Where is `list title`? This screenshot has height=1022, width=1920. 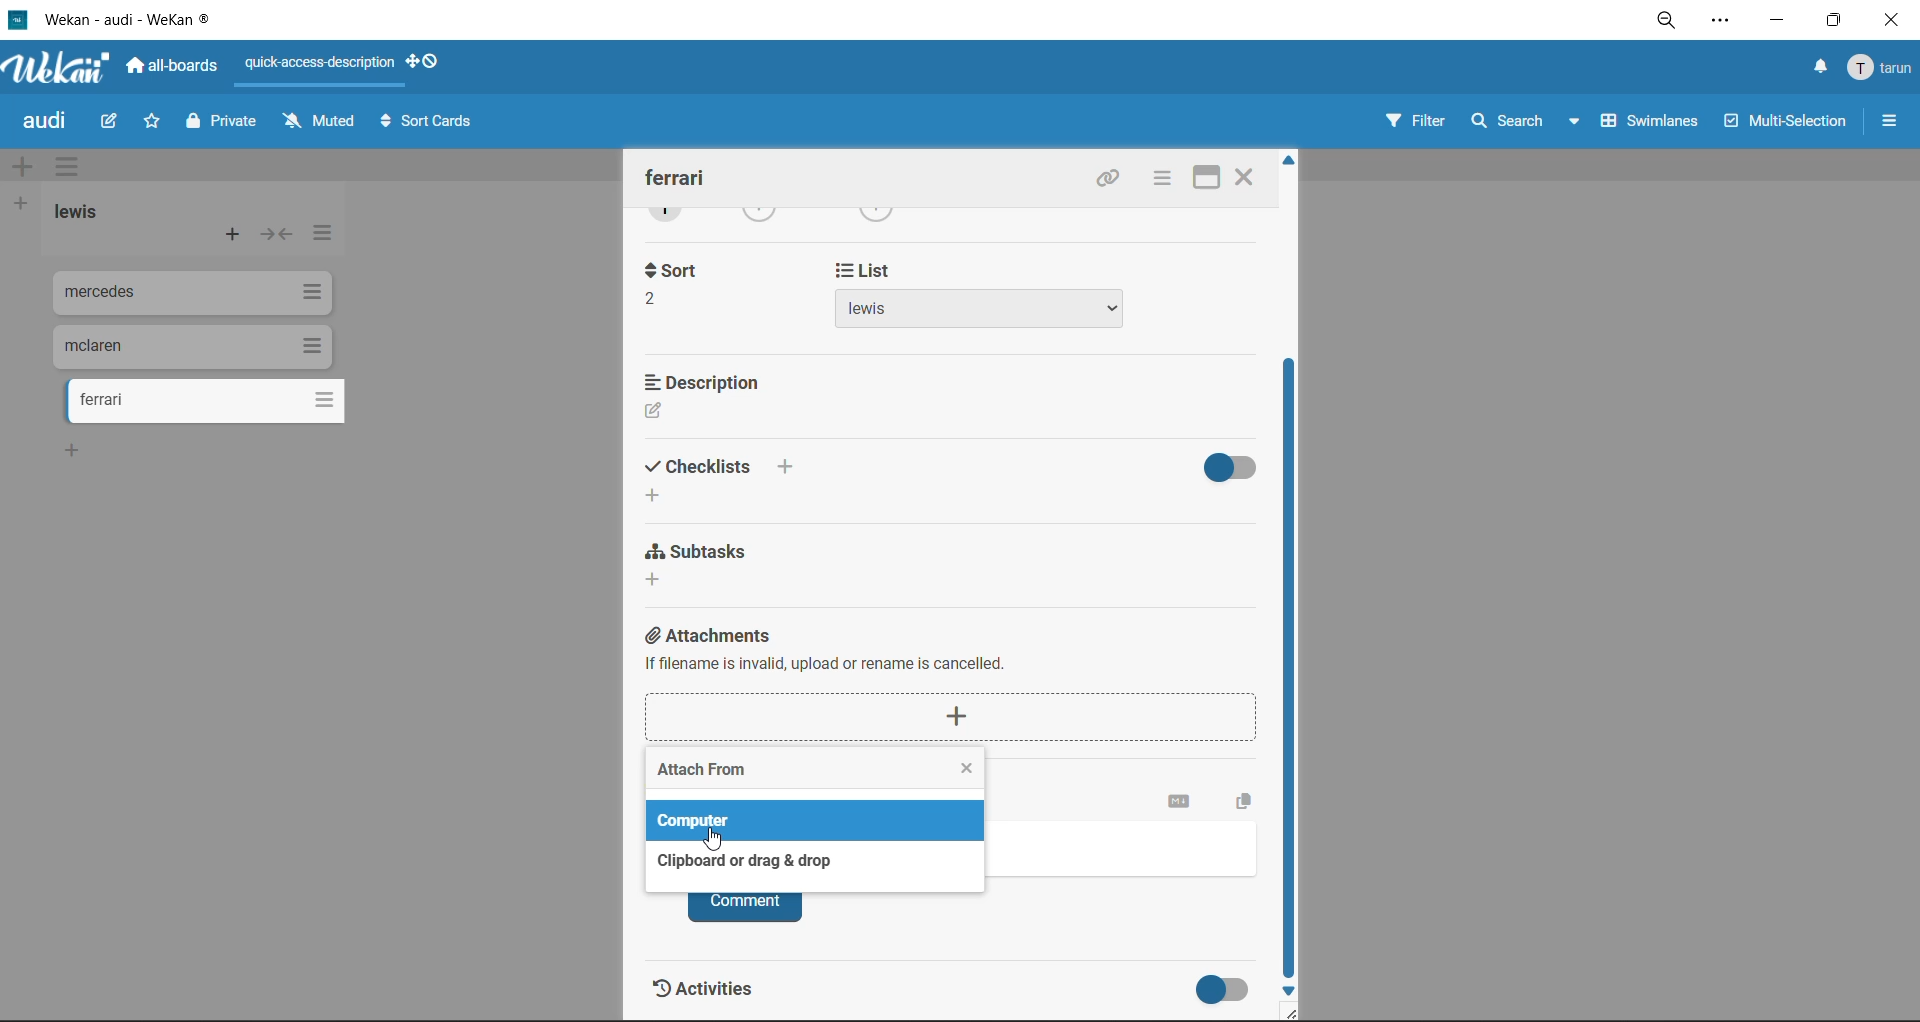 list title is located at coordinates (76, 212).